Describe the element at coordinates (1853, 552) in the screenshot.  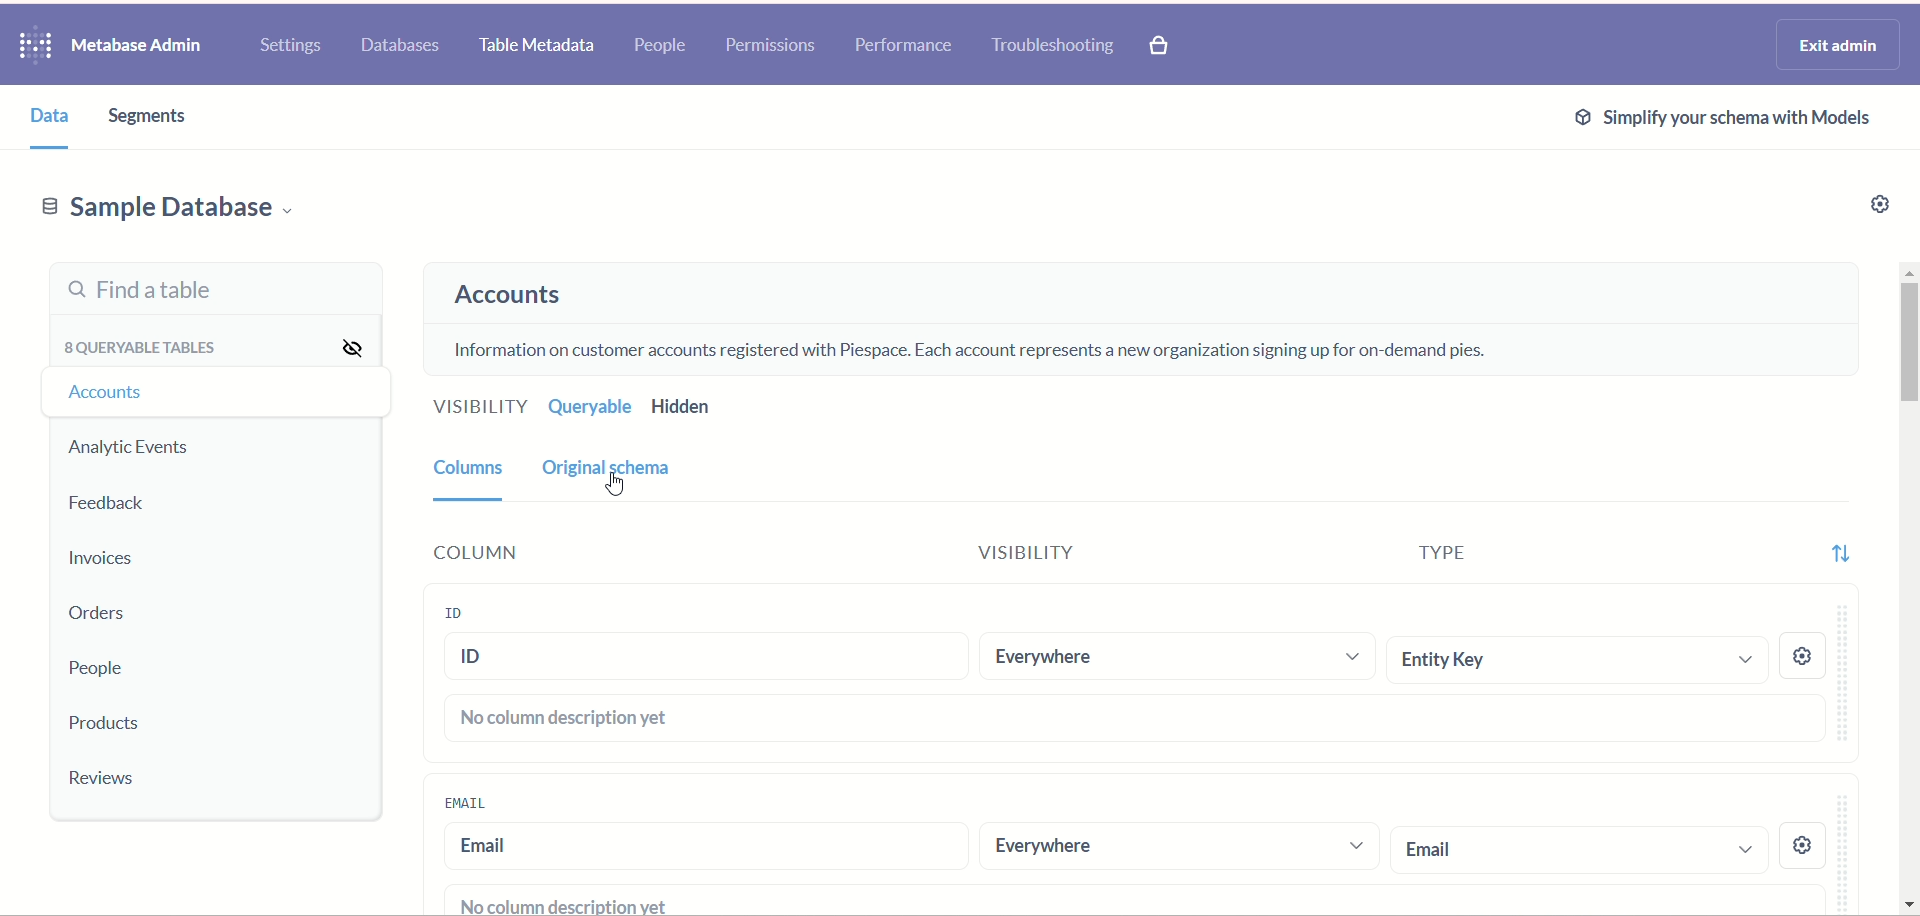
I see `sort` at that location.